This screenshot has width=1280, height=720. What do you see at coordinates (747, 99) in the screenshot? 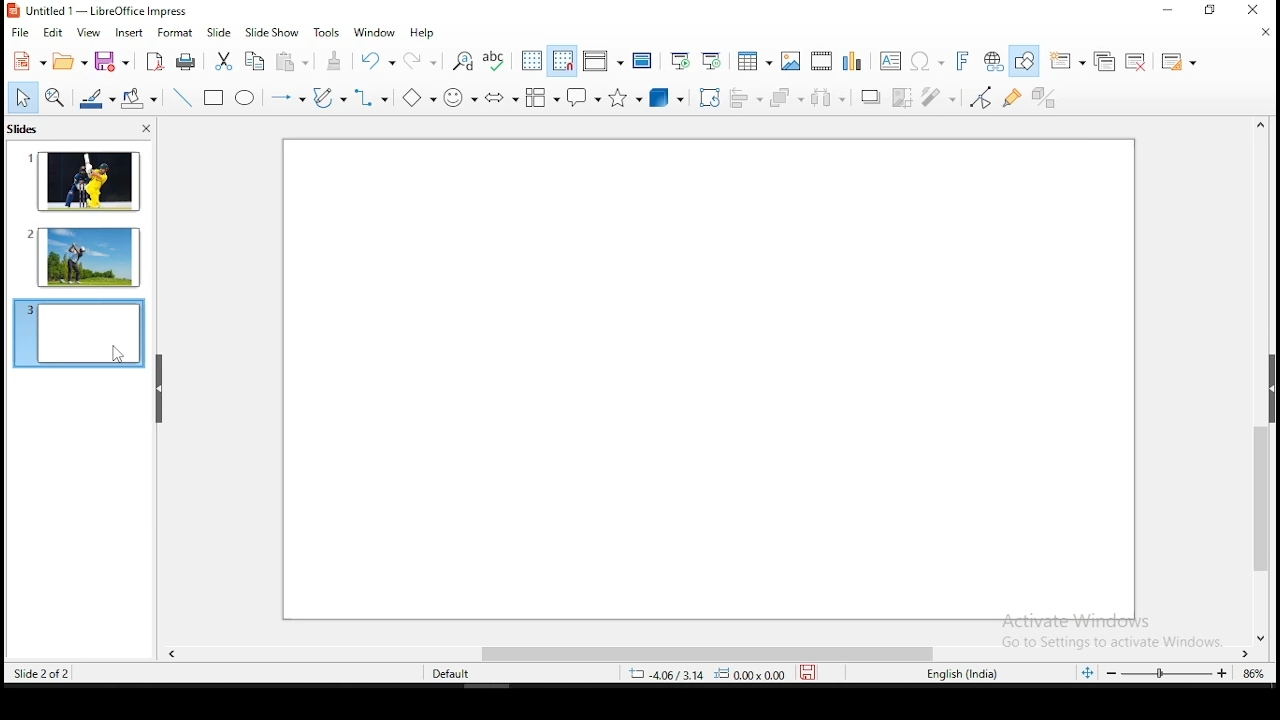
I see `align objects` at bounding box center [747, 99].